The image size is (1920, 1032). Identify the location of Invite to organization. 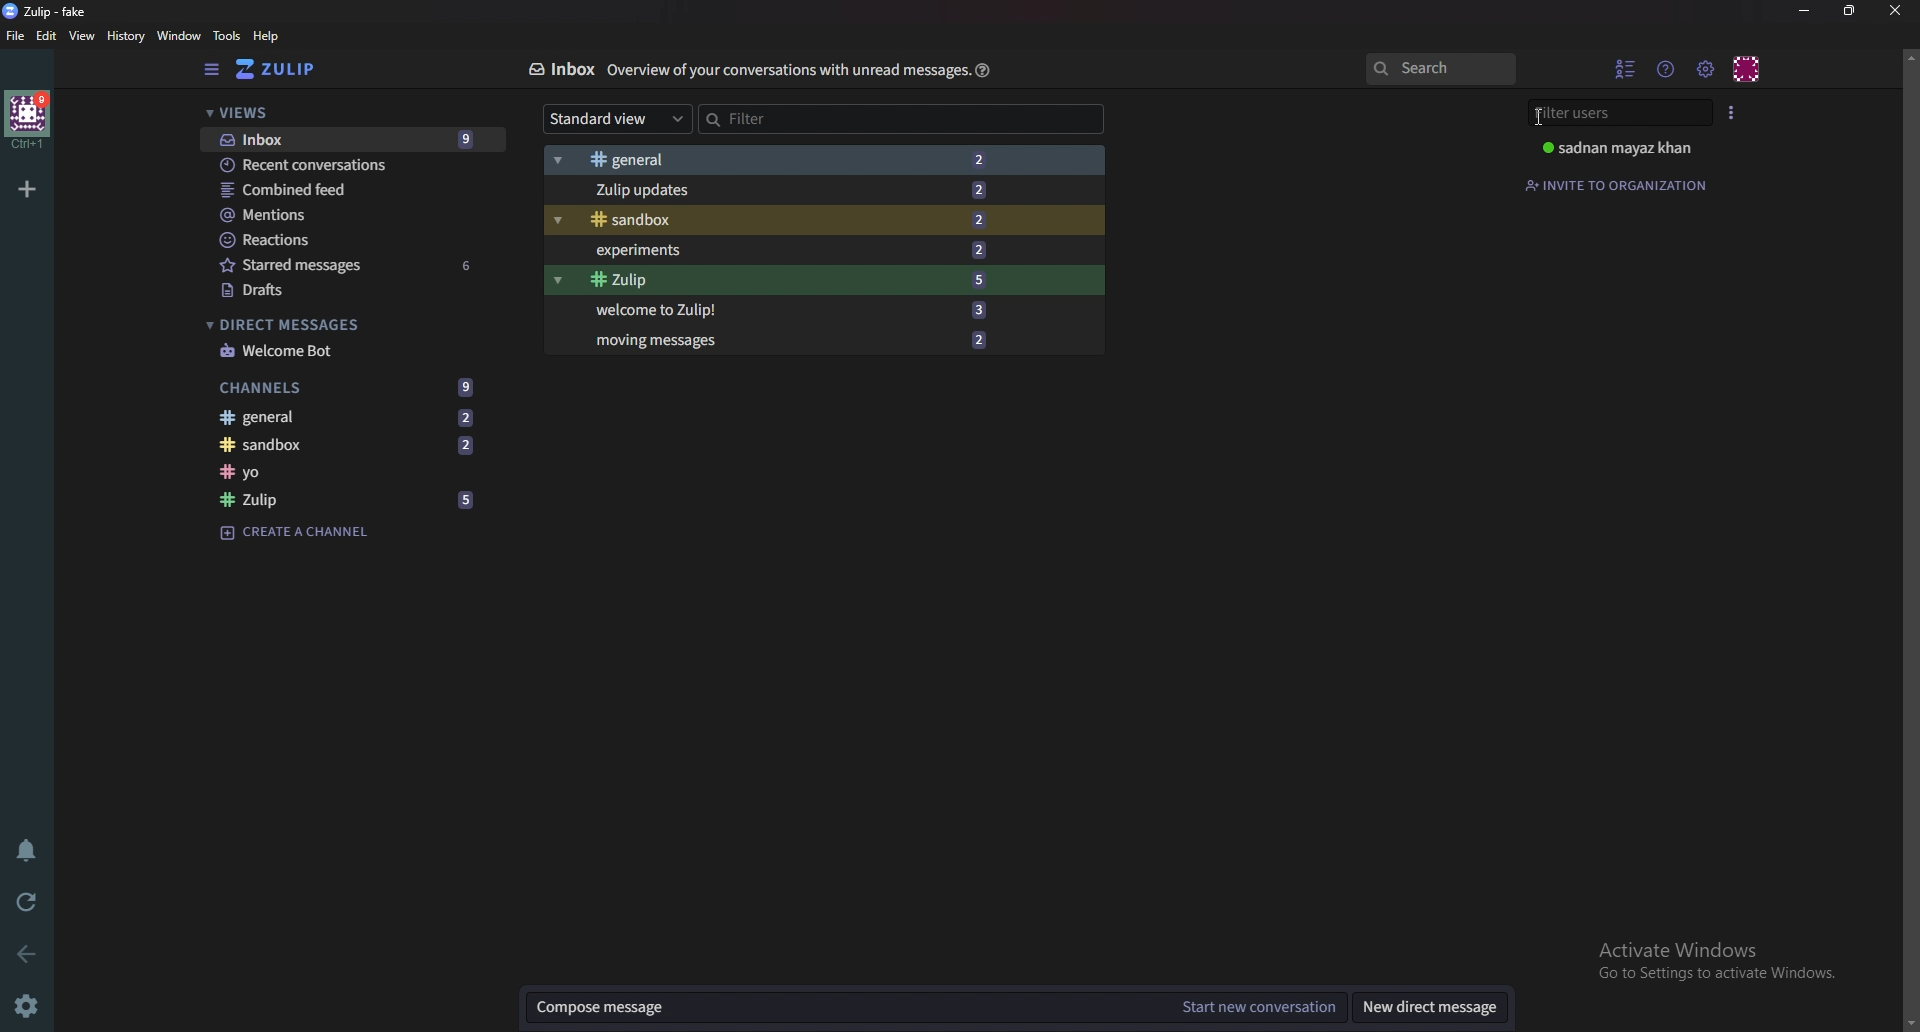
(1628, 189).